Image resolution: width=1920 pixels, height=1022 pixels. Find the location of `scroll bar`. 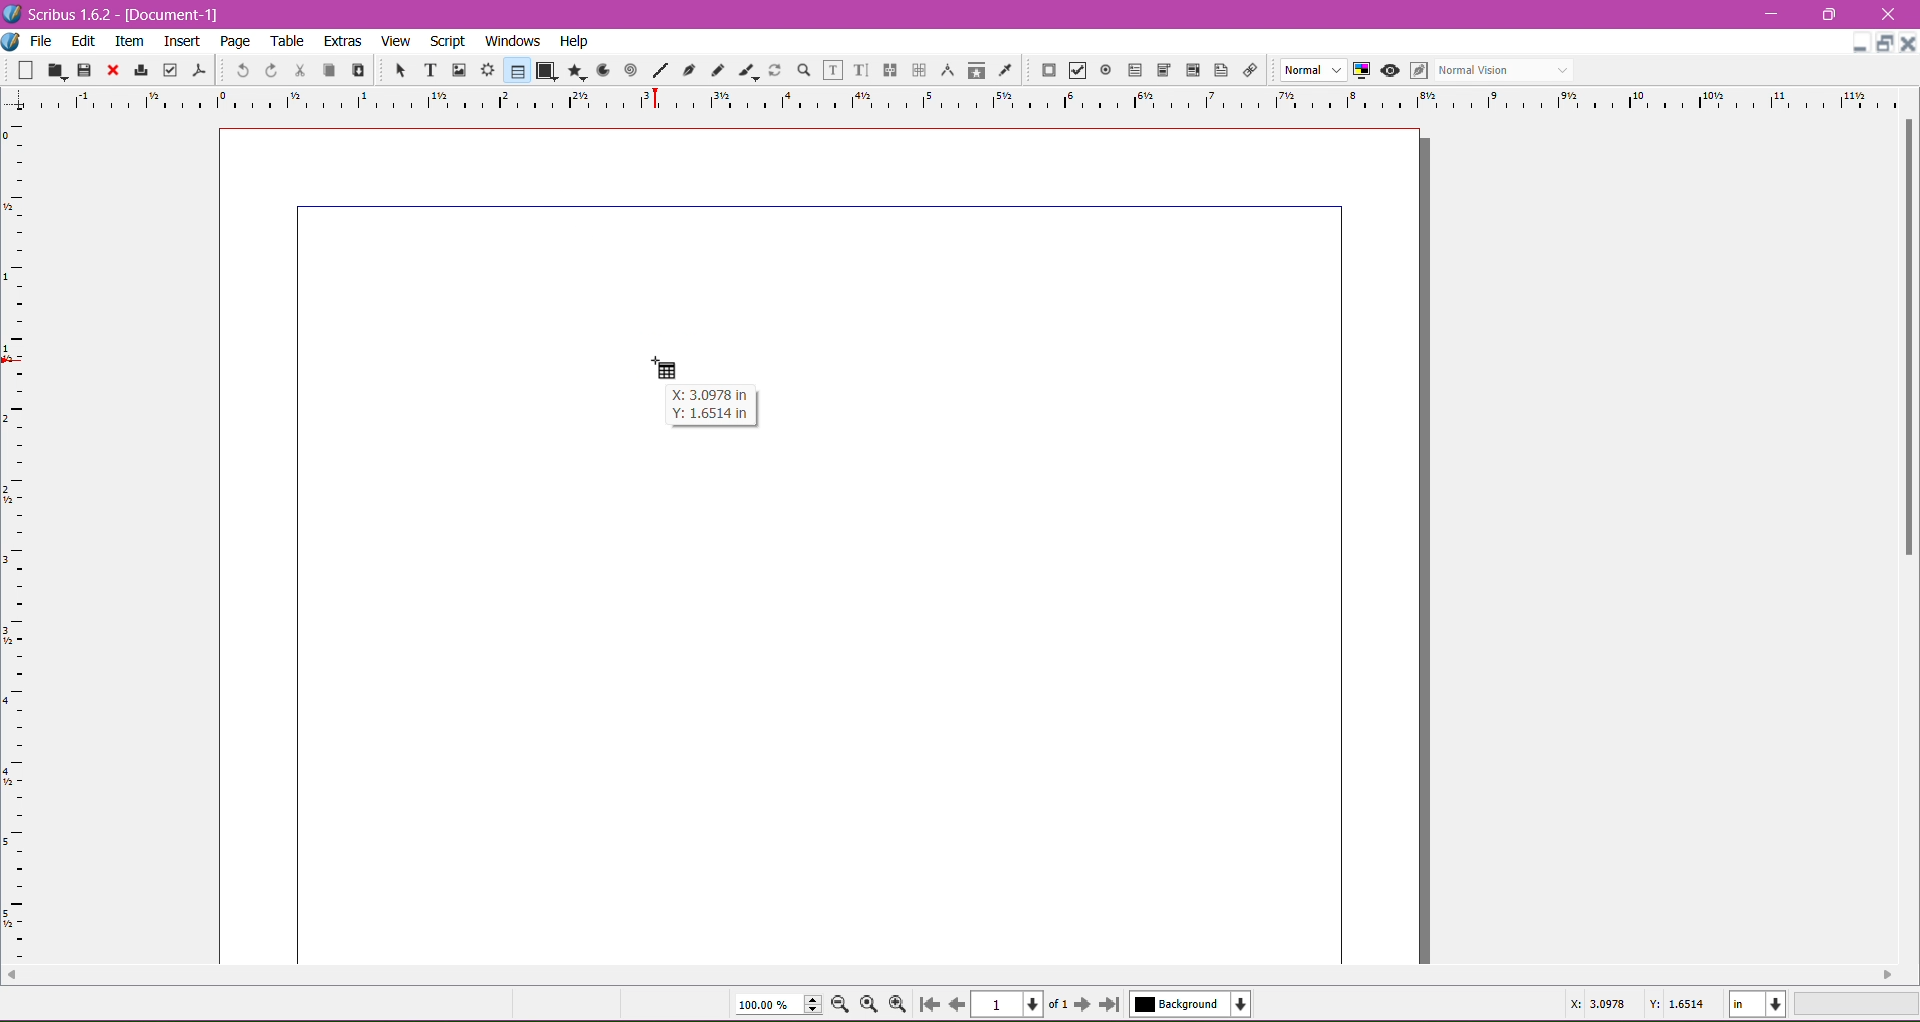

scroll bar is located at coordinates (949, 977).